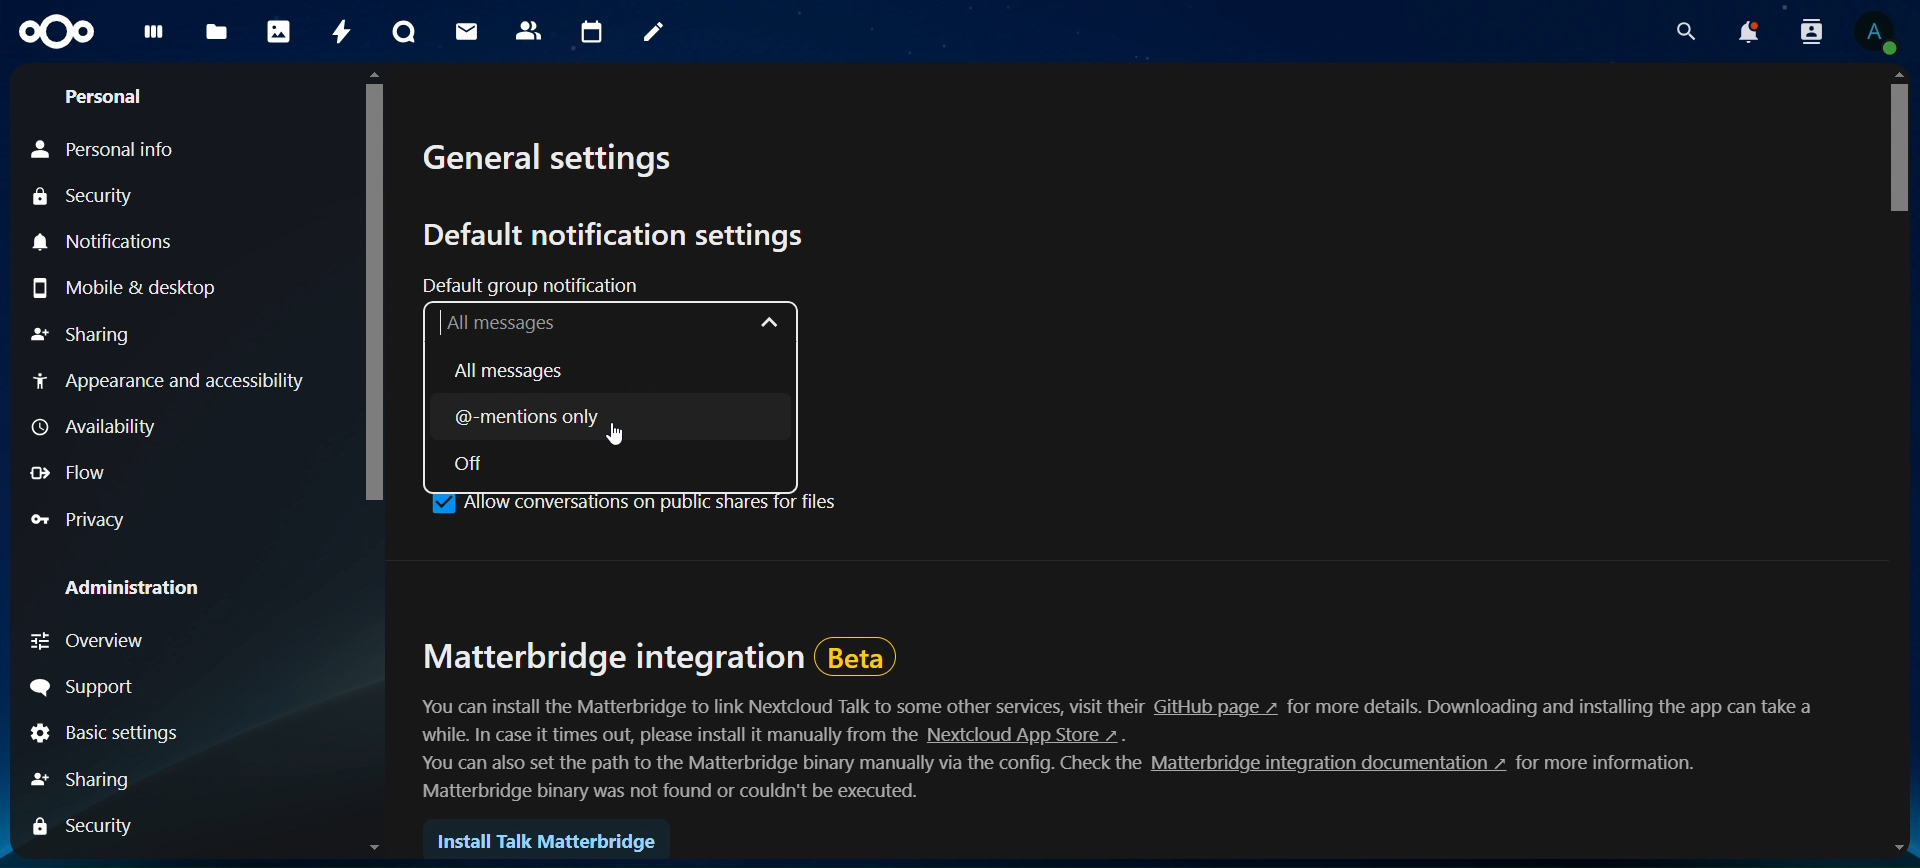 This screenshot has width=1920, height=868. Describe the element at coordinates (172, 384) in the screenshot. I see `appearance and accessibilty` at that location.